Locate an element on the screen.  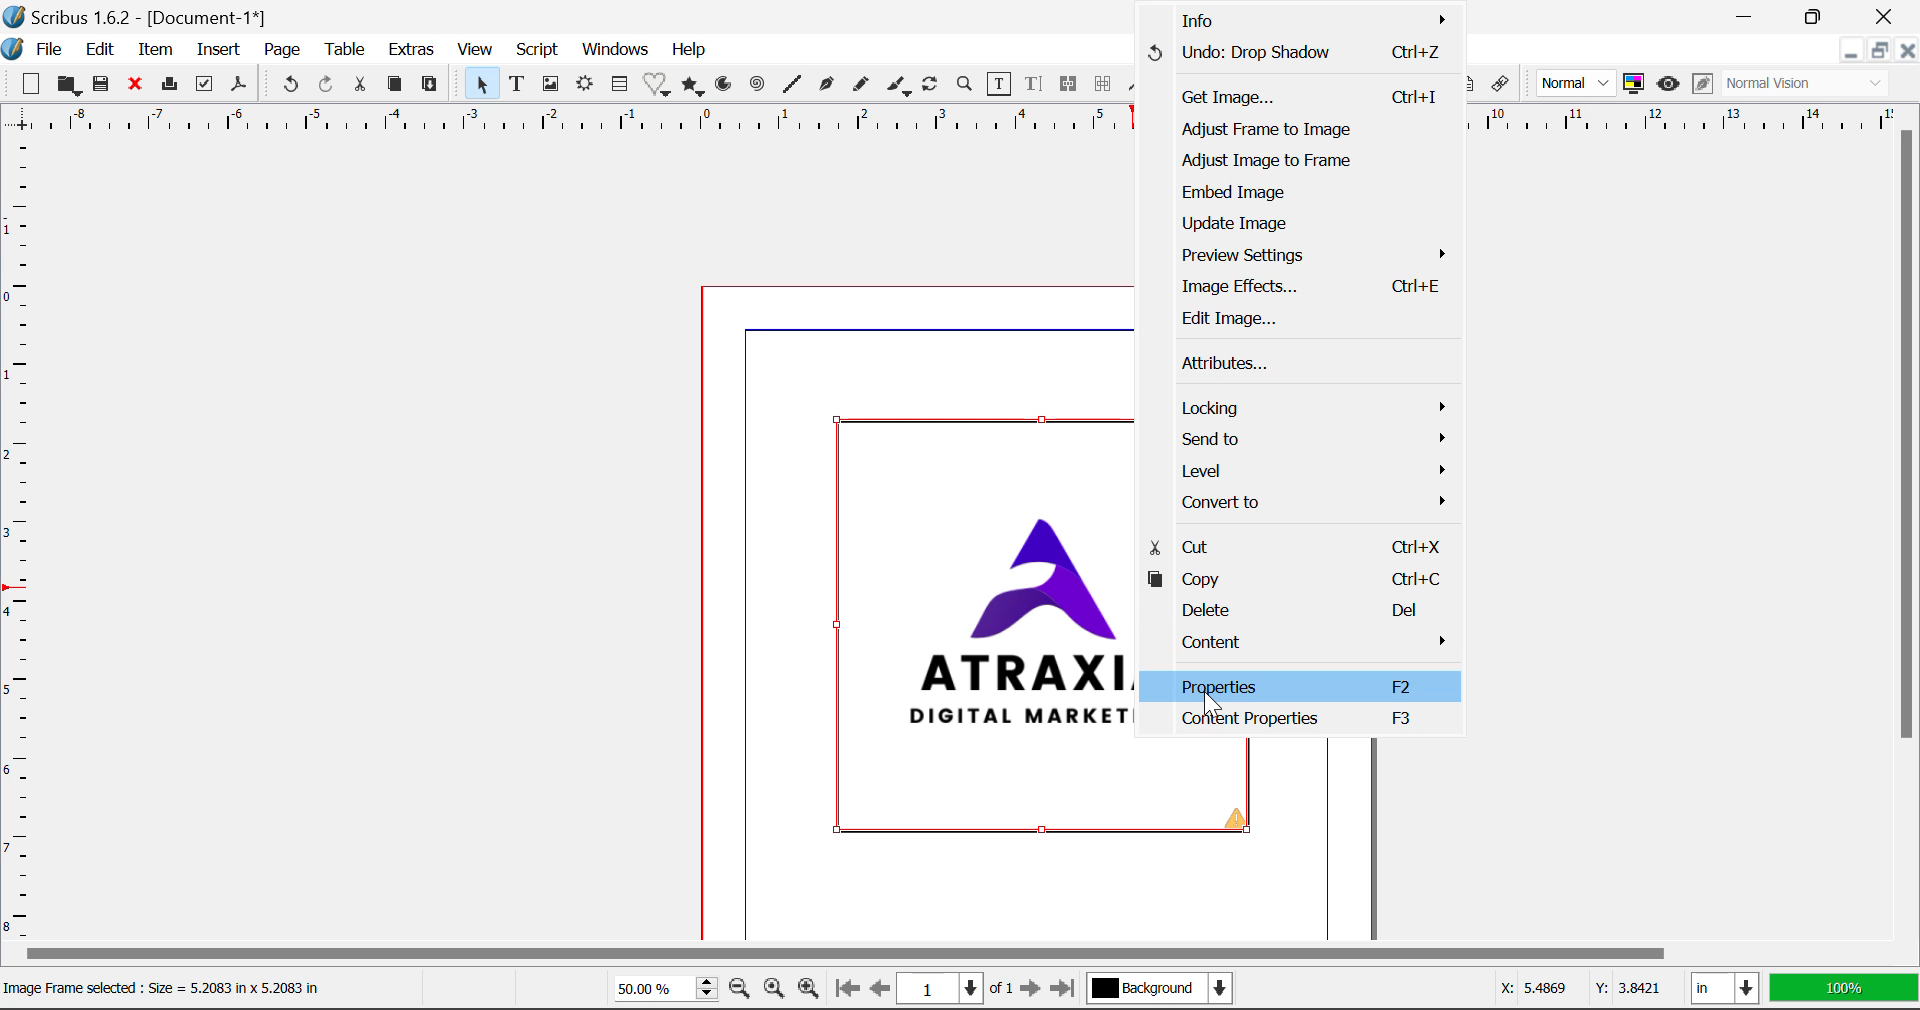
Zoom in is located at coordinates (810, 990).